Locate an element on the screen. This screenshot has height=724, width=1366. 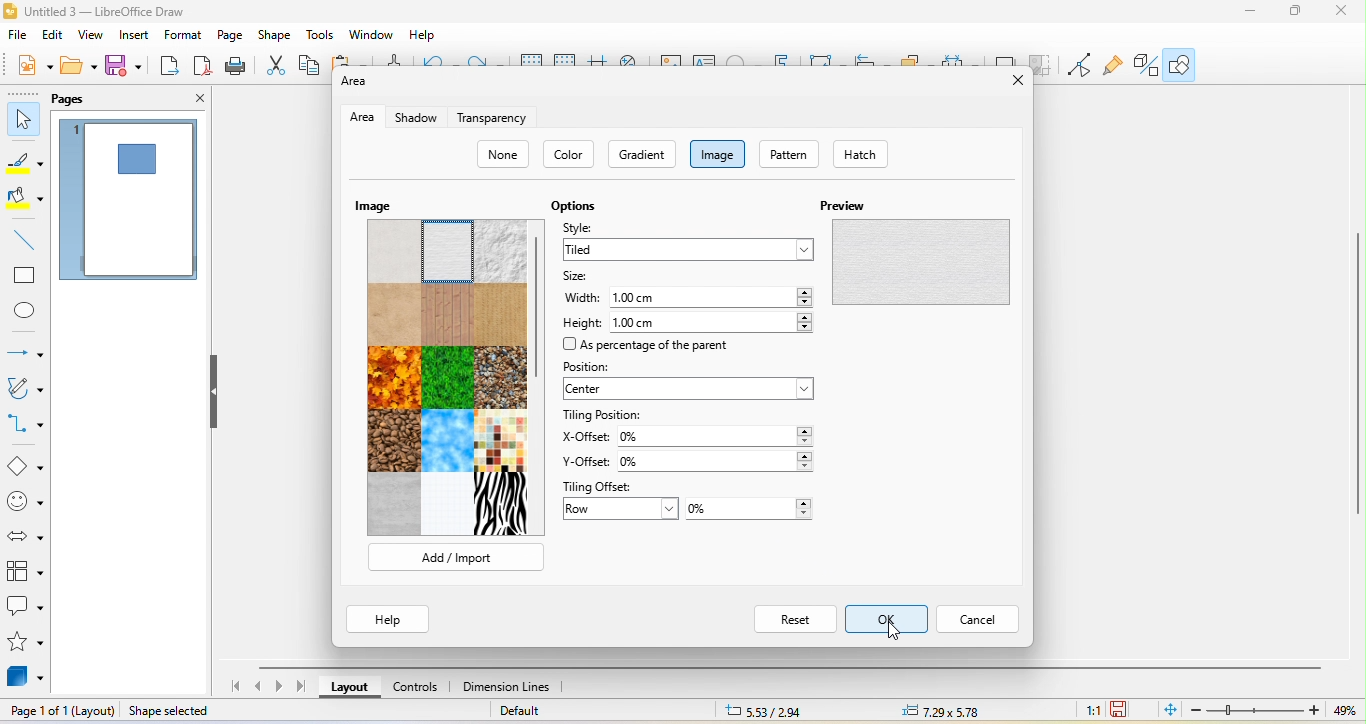
snap to grid is located at coordinates (566, 61).